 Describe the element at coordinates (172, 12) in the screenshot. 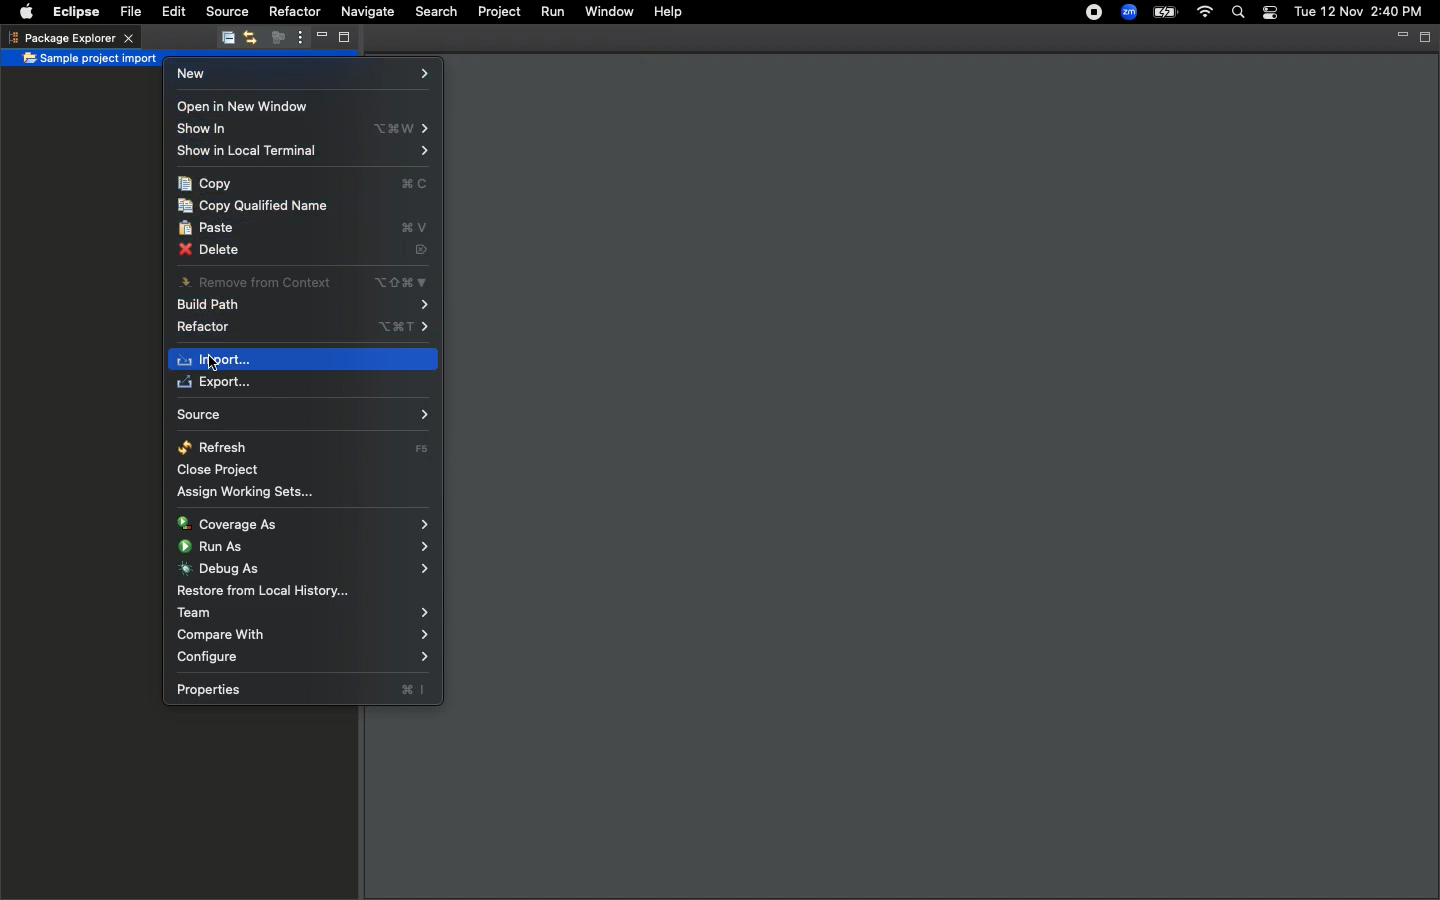

I see `Edit` at that location.